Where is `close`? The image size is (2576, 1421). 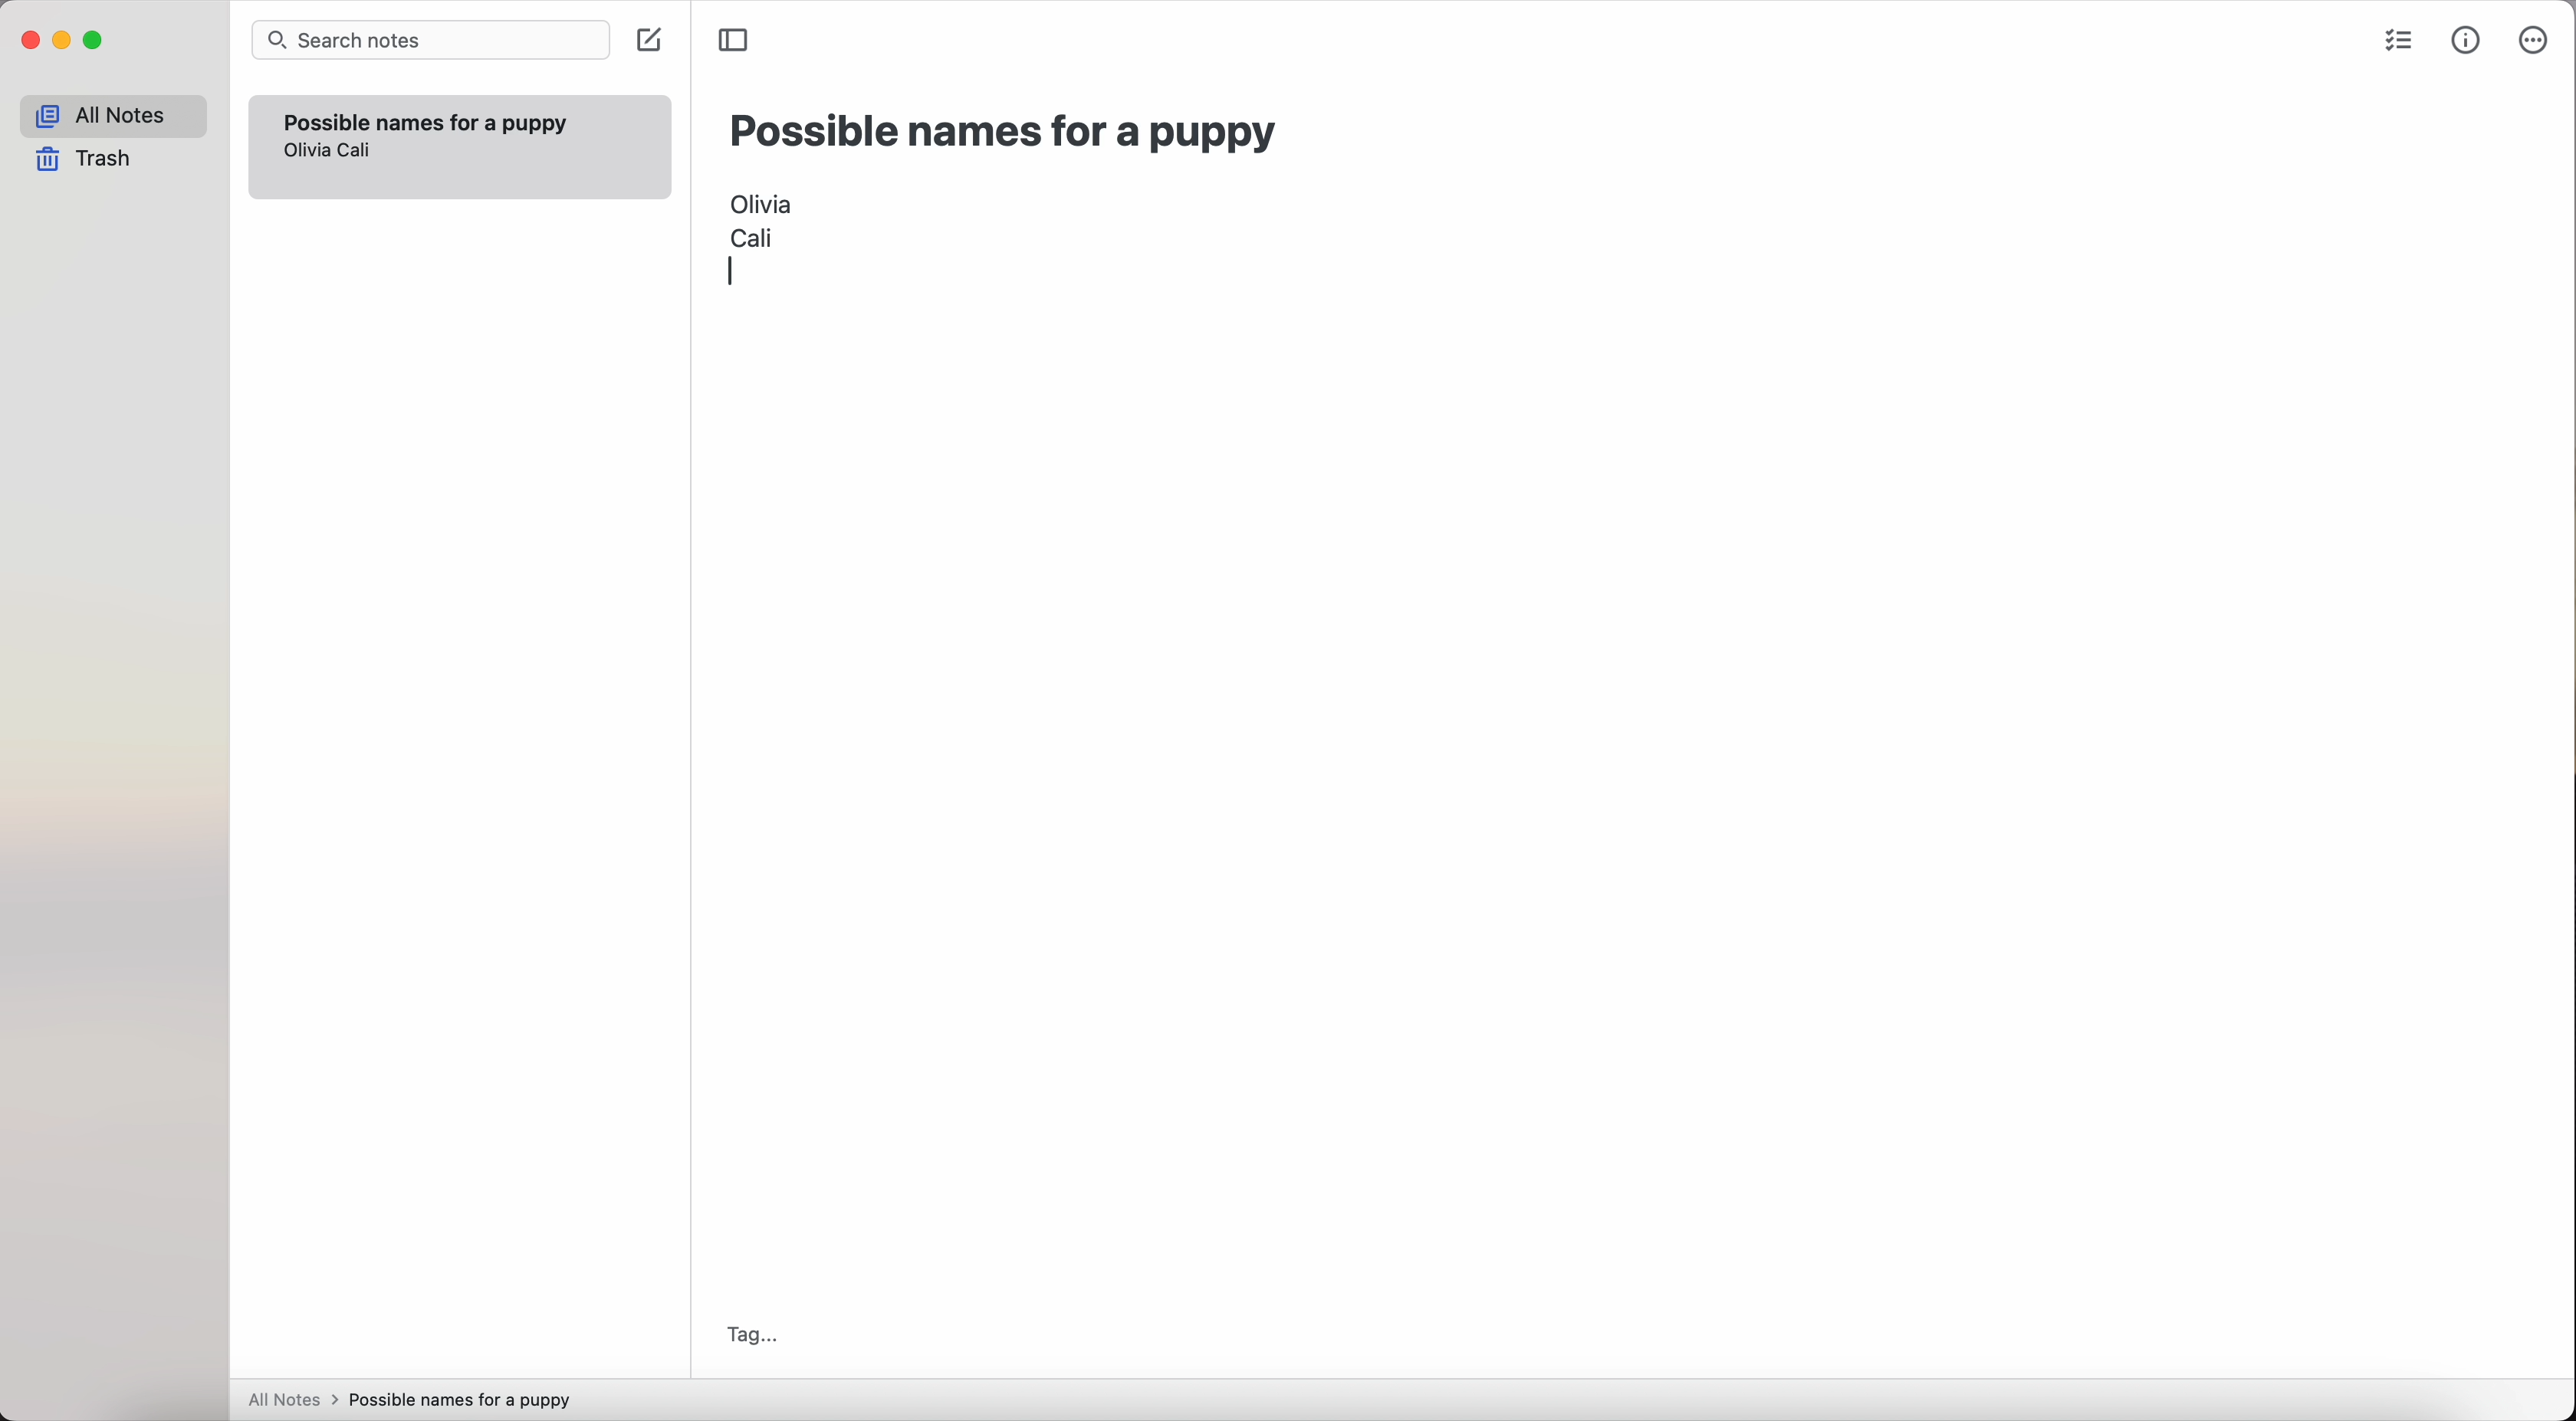 close is located at coordinates (28, 43).